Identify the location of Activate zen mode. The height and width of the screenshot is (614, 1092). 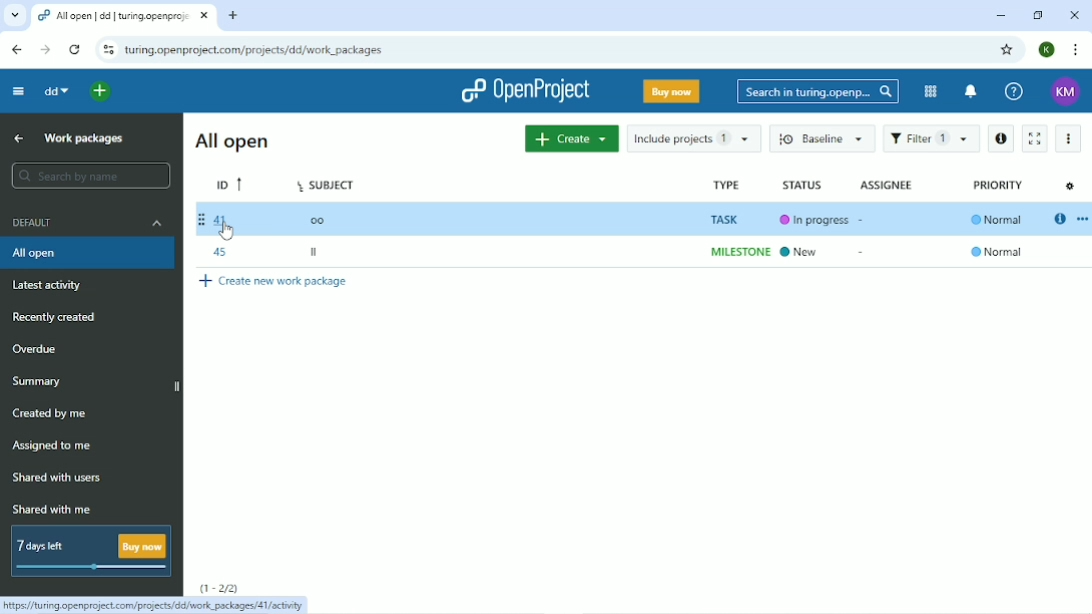
(1036, 137).